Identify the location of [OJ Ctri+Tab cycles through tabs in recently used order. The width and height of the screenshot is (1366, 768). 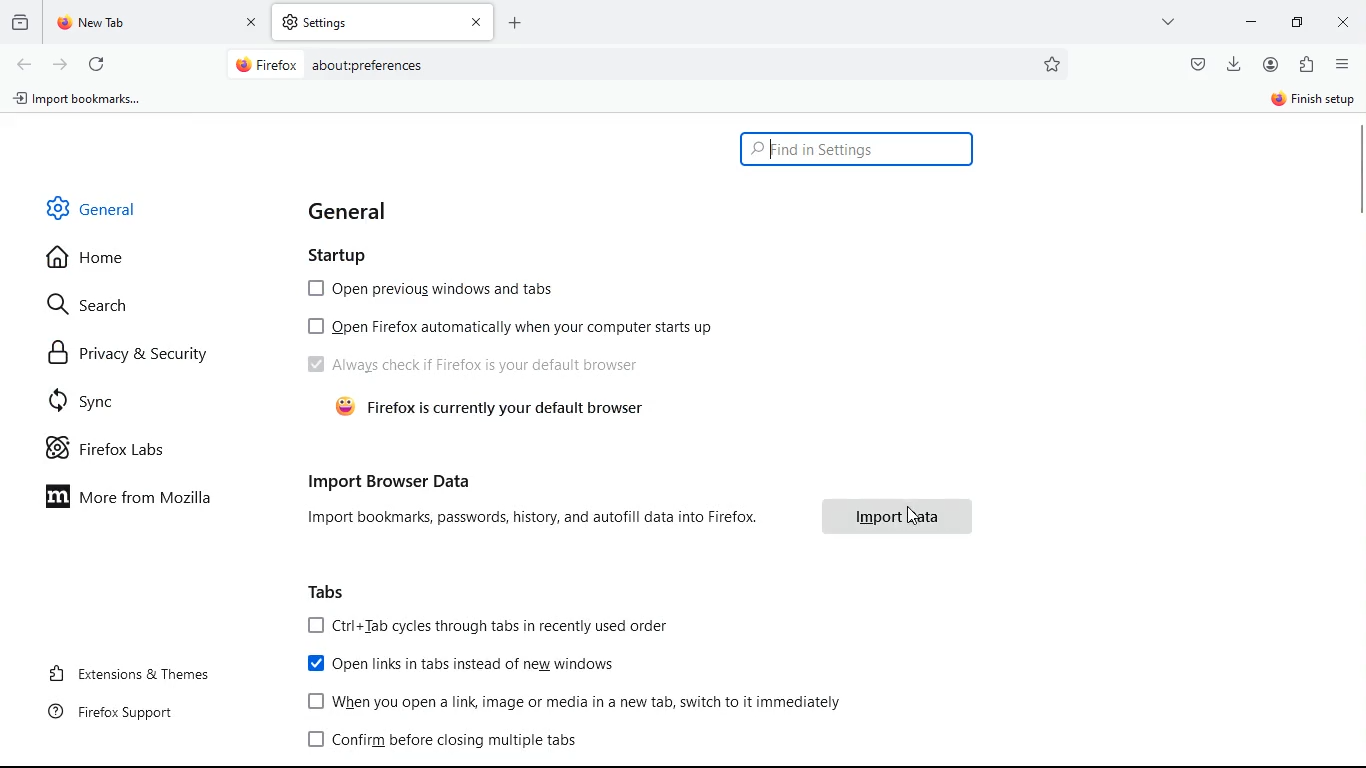
(489, 626).